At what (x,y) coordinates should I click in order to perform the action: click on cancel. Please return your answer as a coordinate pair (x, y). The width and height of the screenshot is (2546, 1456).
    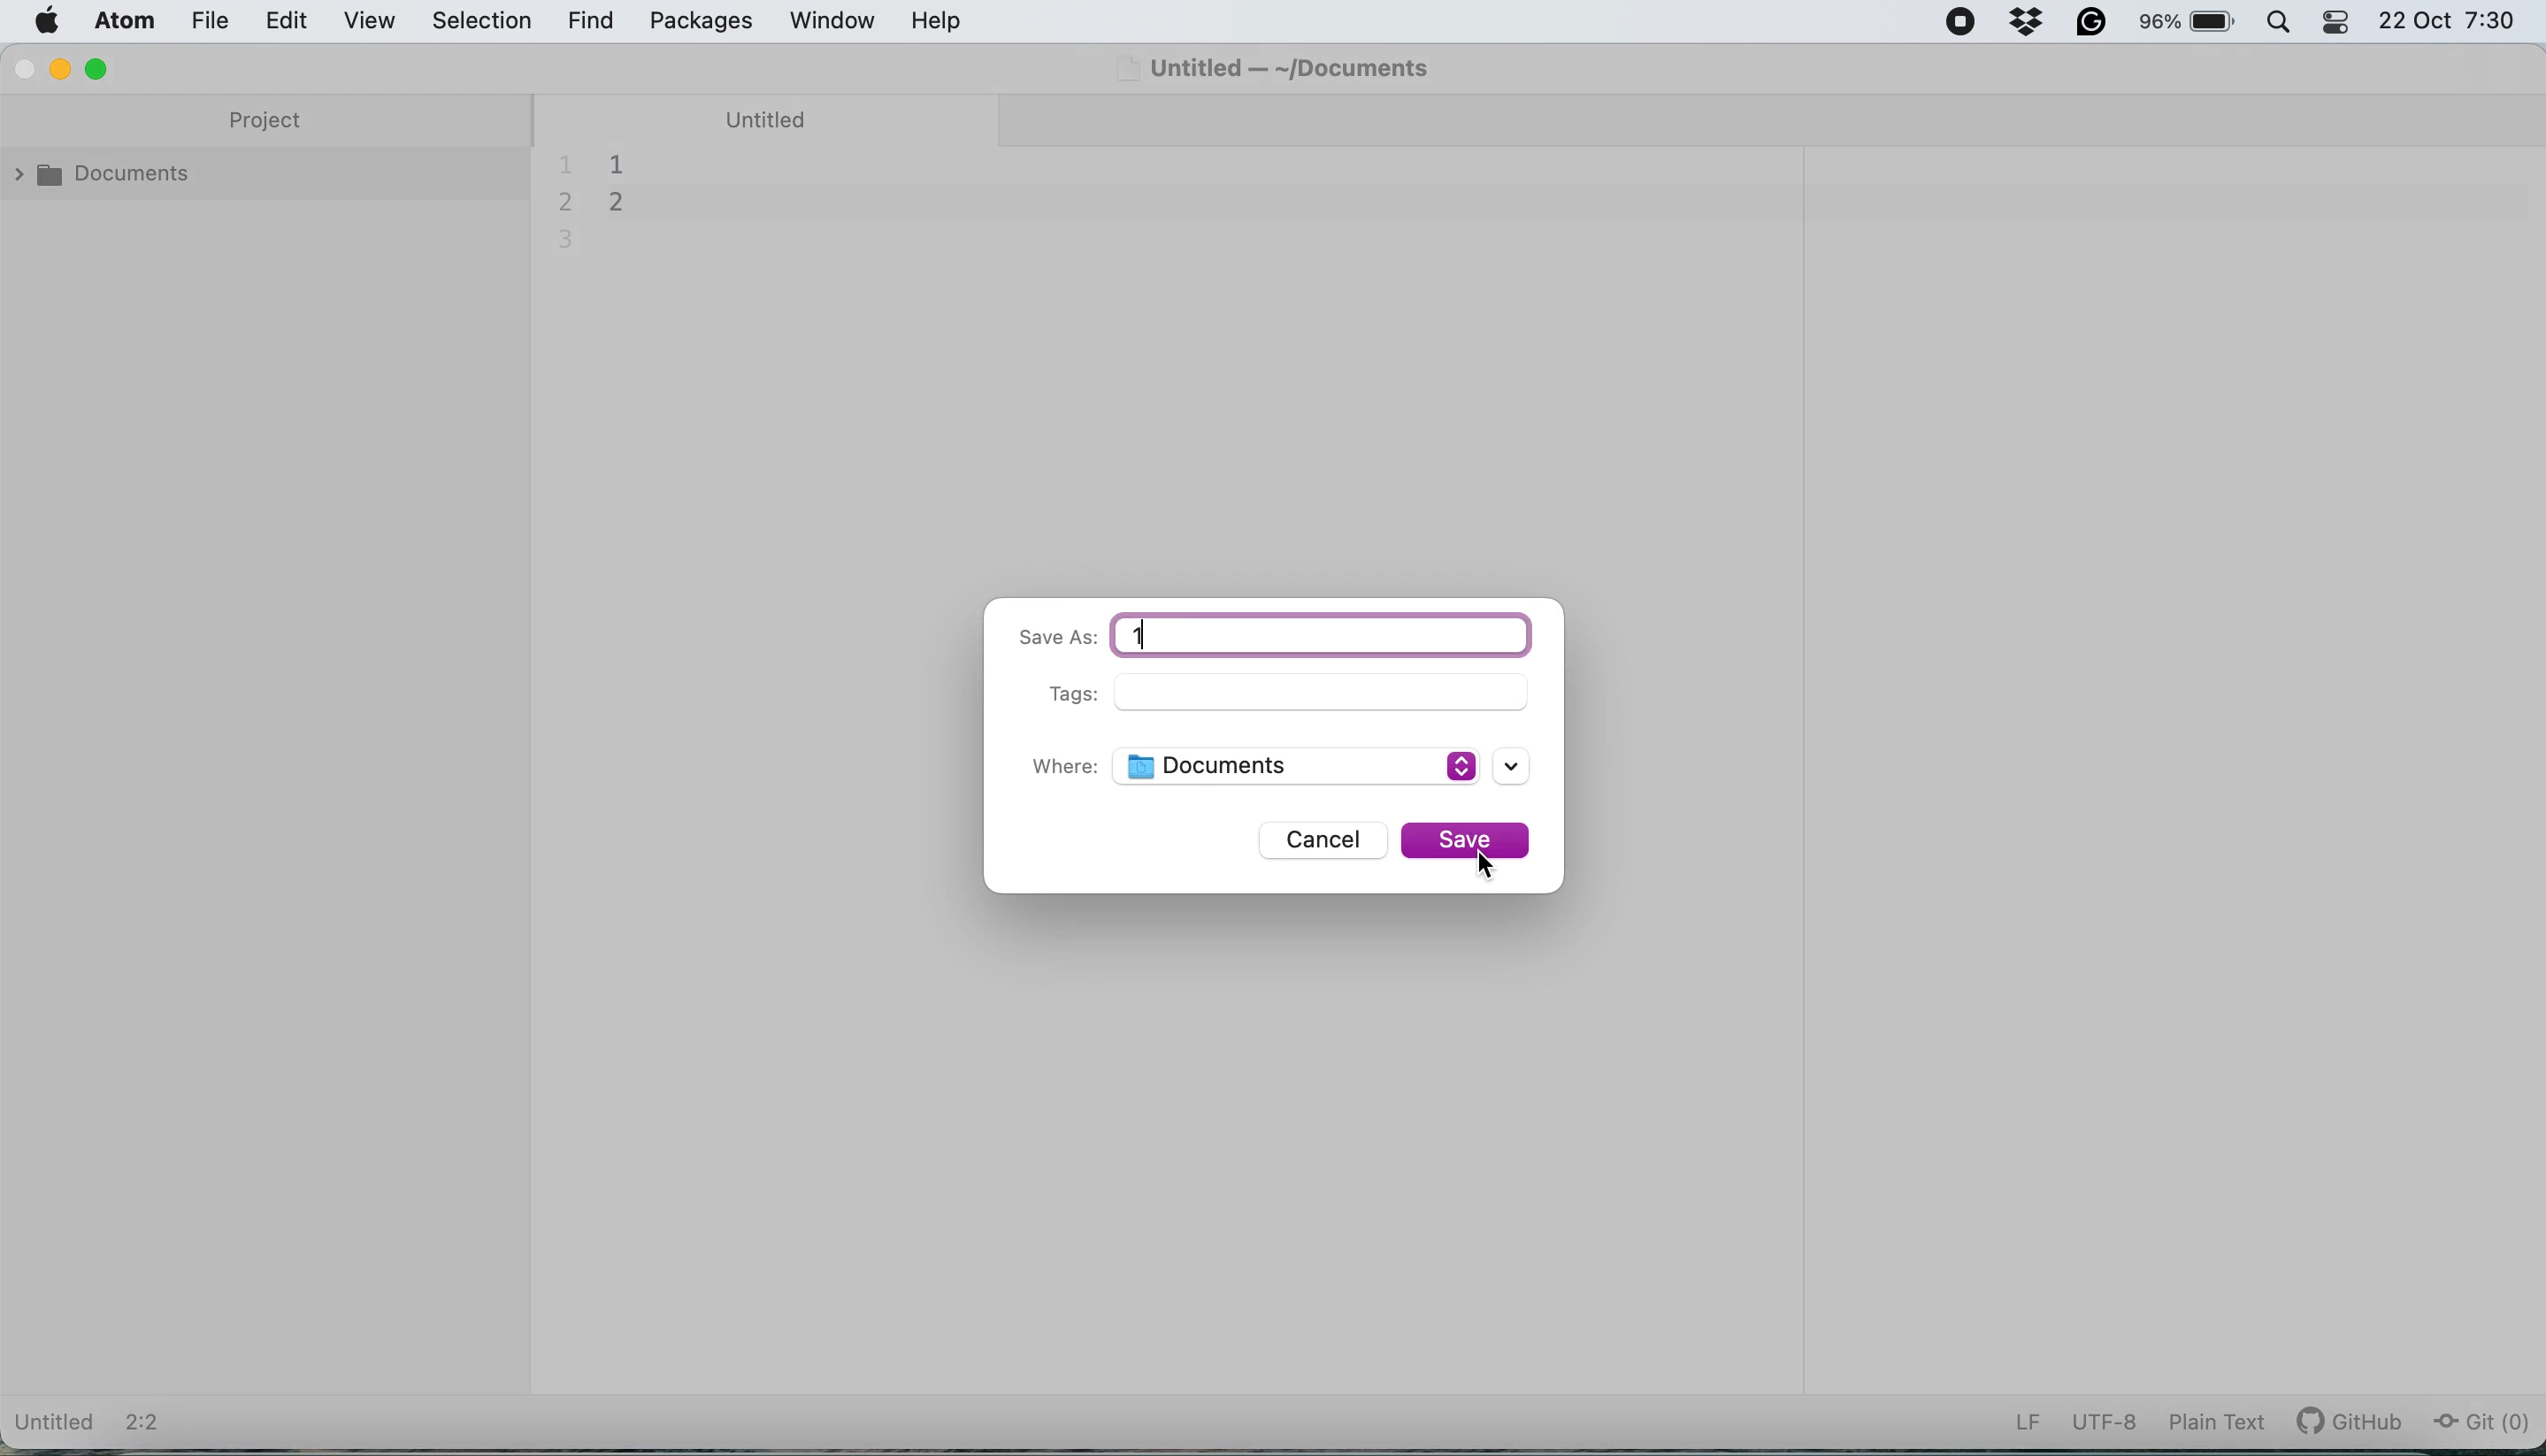
    Looking at the image, I should click on (1318, 841).